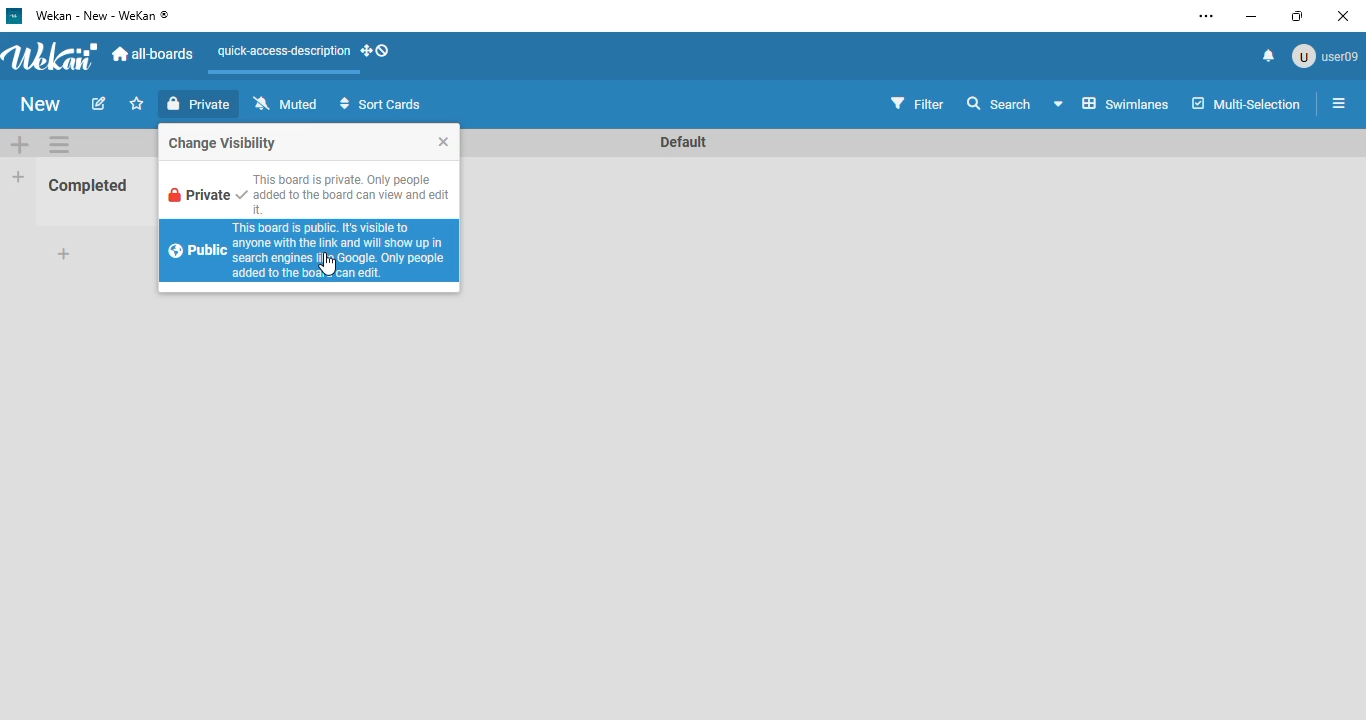  What do you see at coordinates (16, 15) in the screenshot?
I see `Wekan logo` at bounding box center [16, 15].